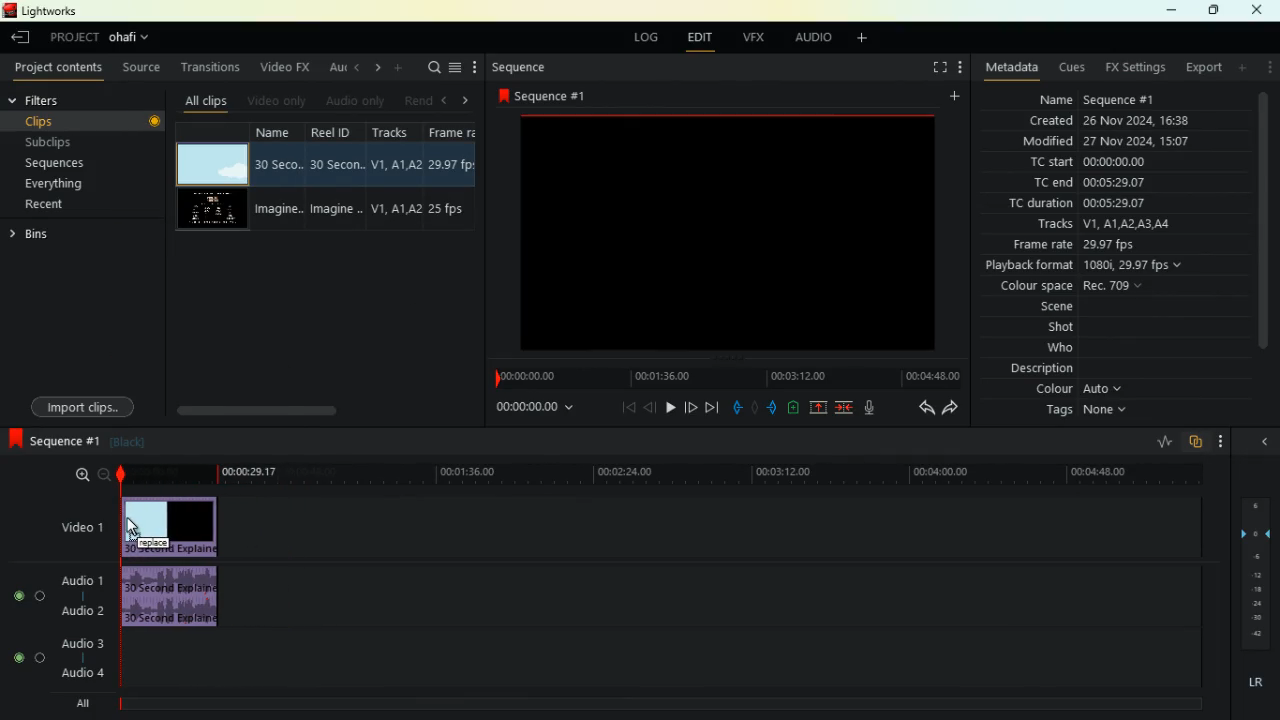 The width and height of the screenshot is (1280, 720). Describe the element at coordinates (965, 67) in the screenshot. I see `menu` at that location.